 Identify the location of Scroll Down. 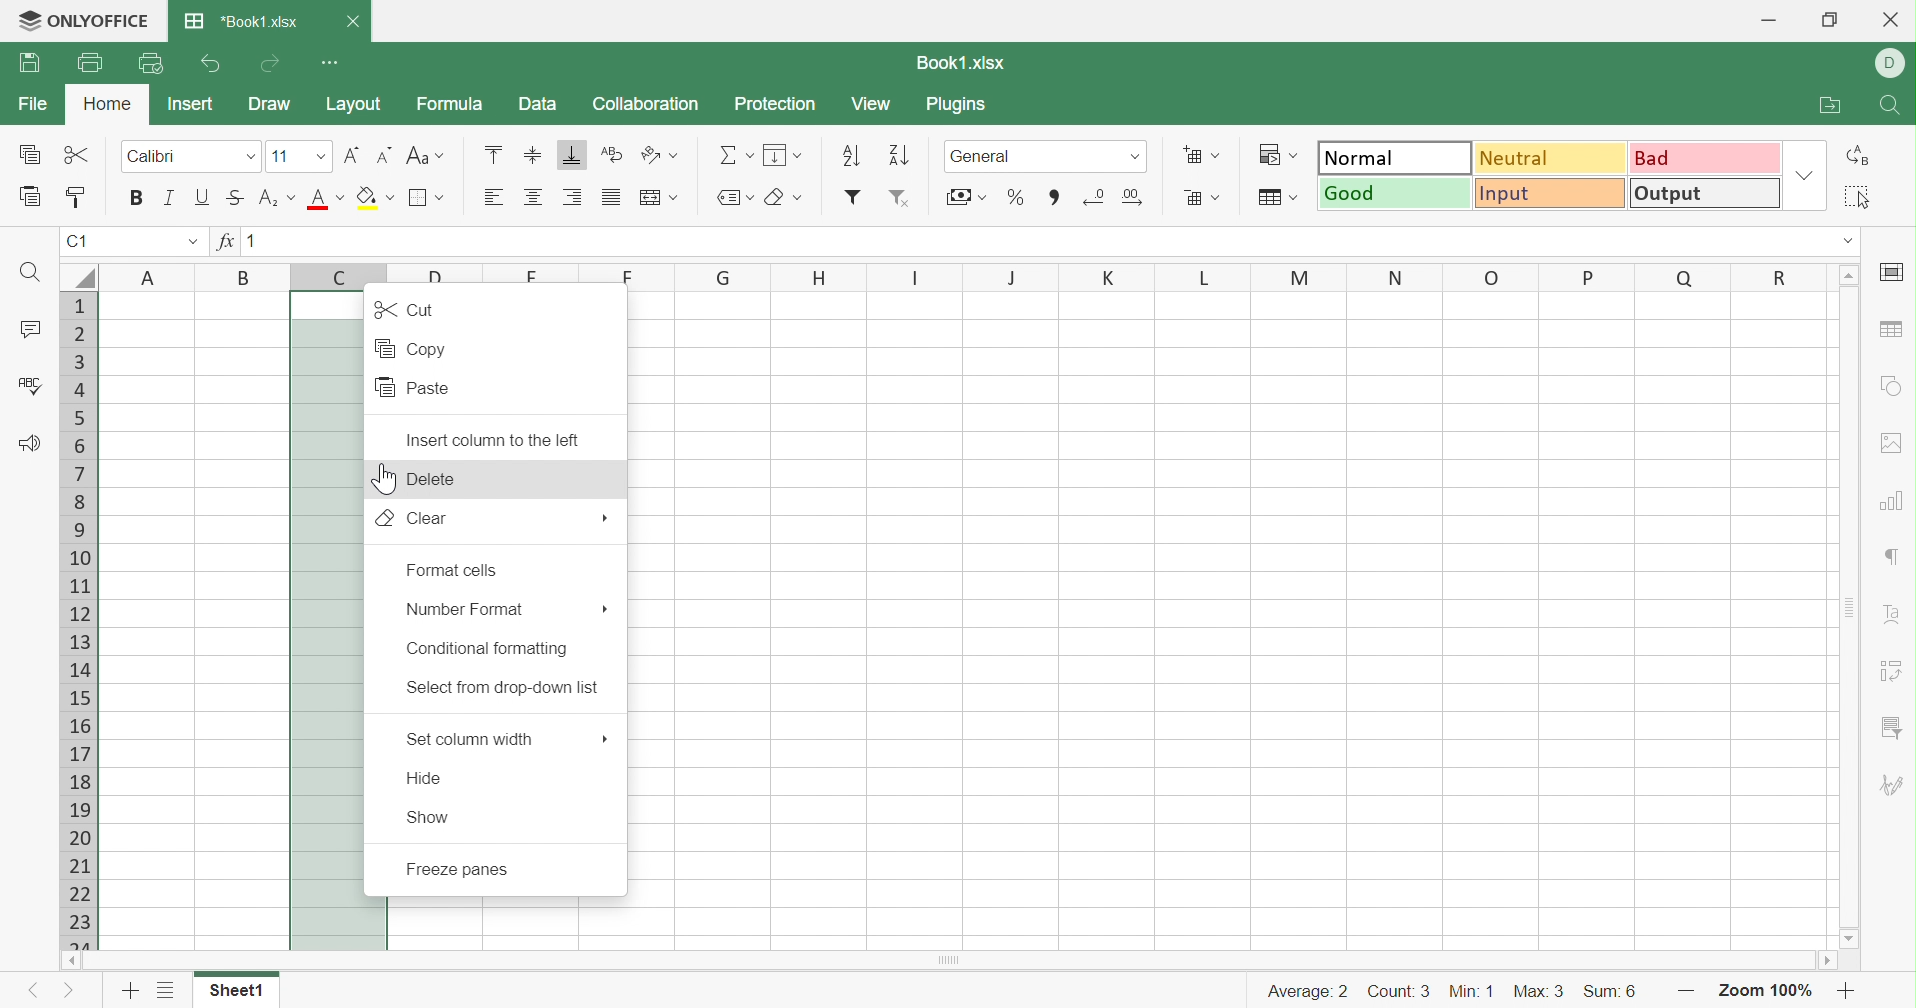
(1853, 940).